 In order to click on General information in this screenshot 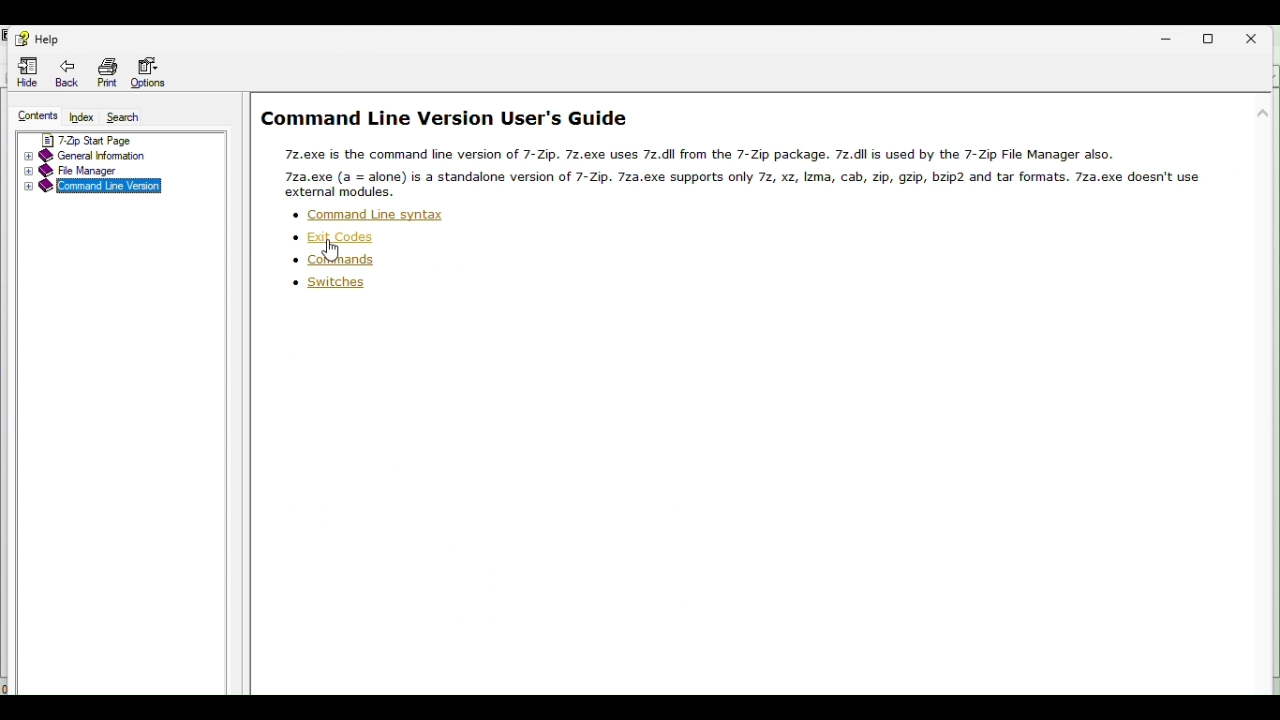, I will do `click(104, 155)`.